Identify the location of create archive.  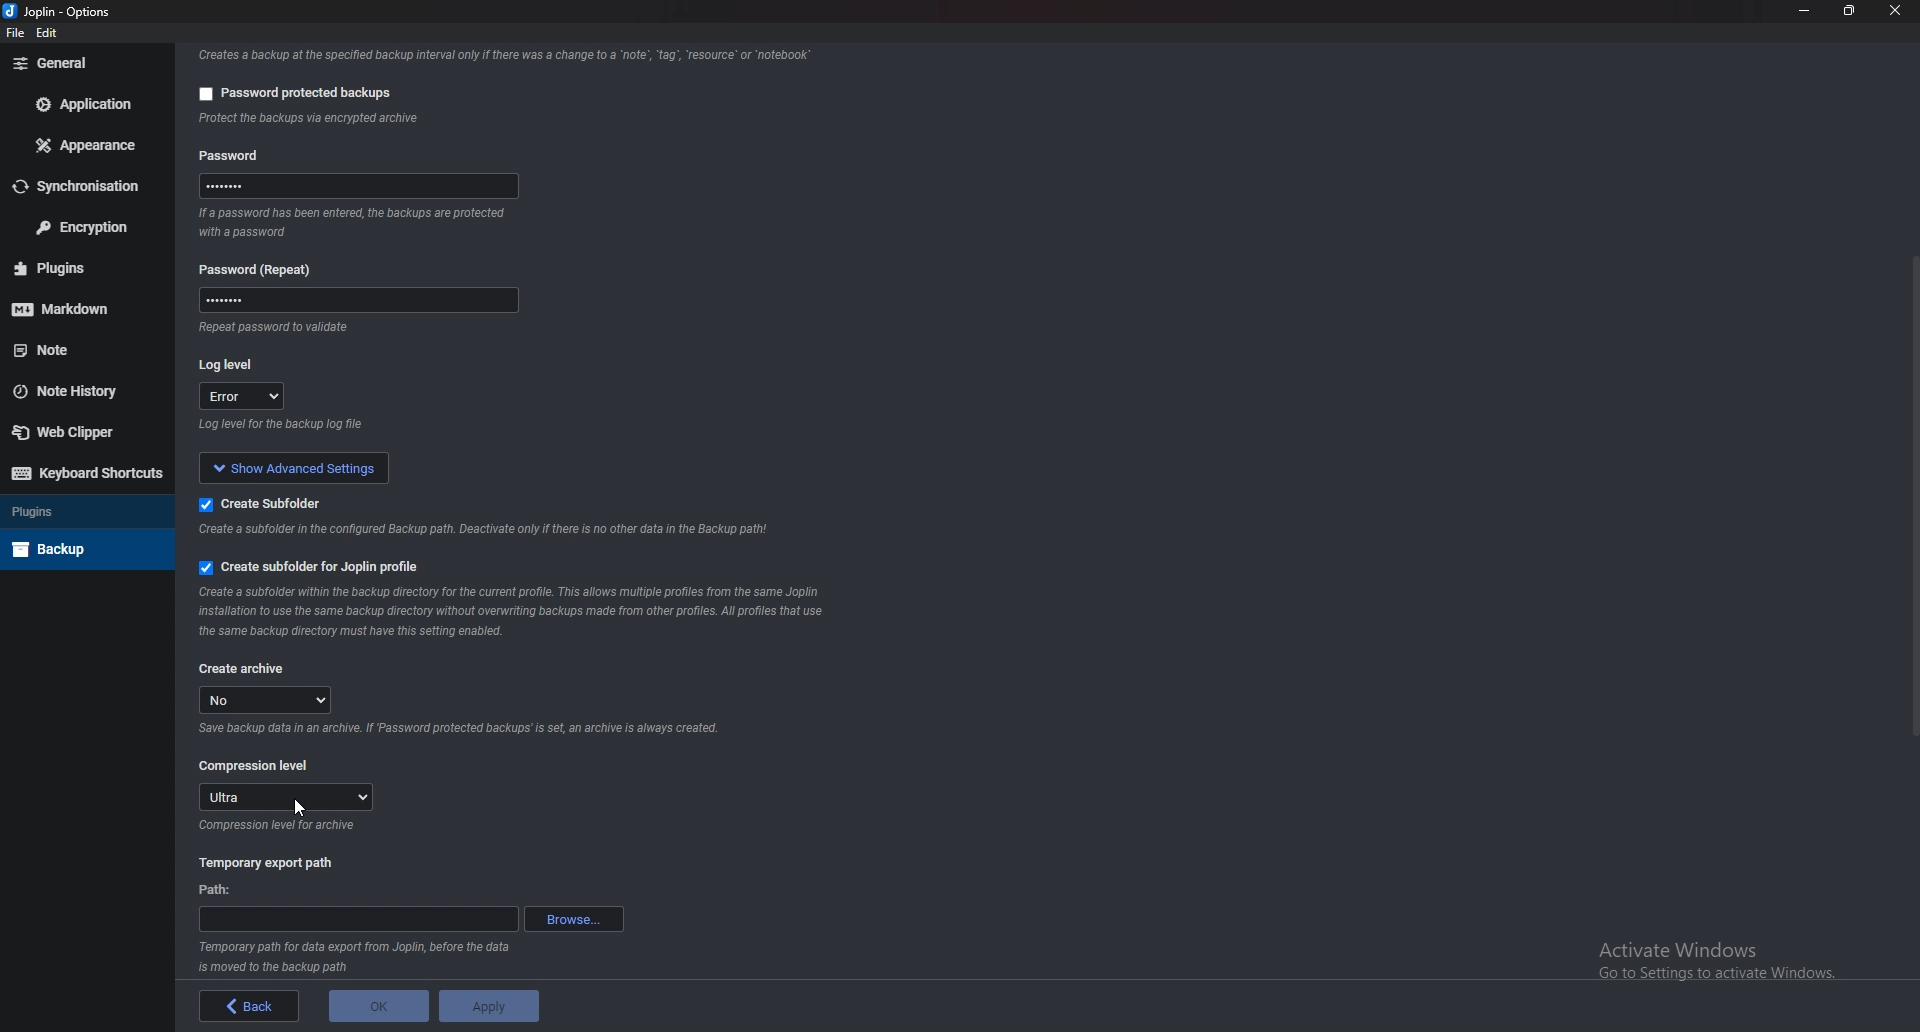
(244, 667).